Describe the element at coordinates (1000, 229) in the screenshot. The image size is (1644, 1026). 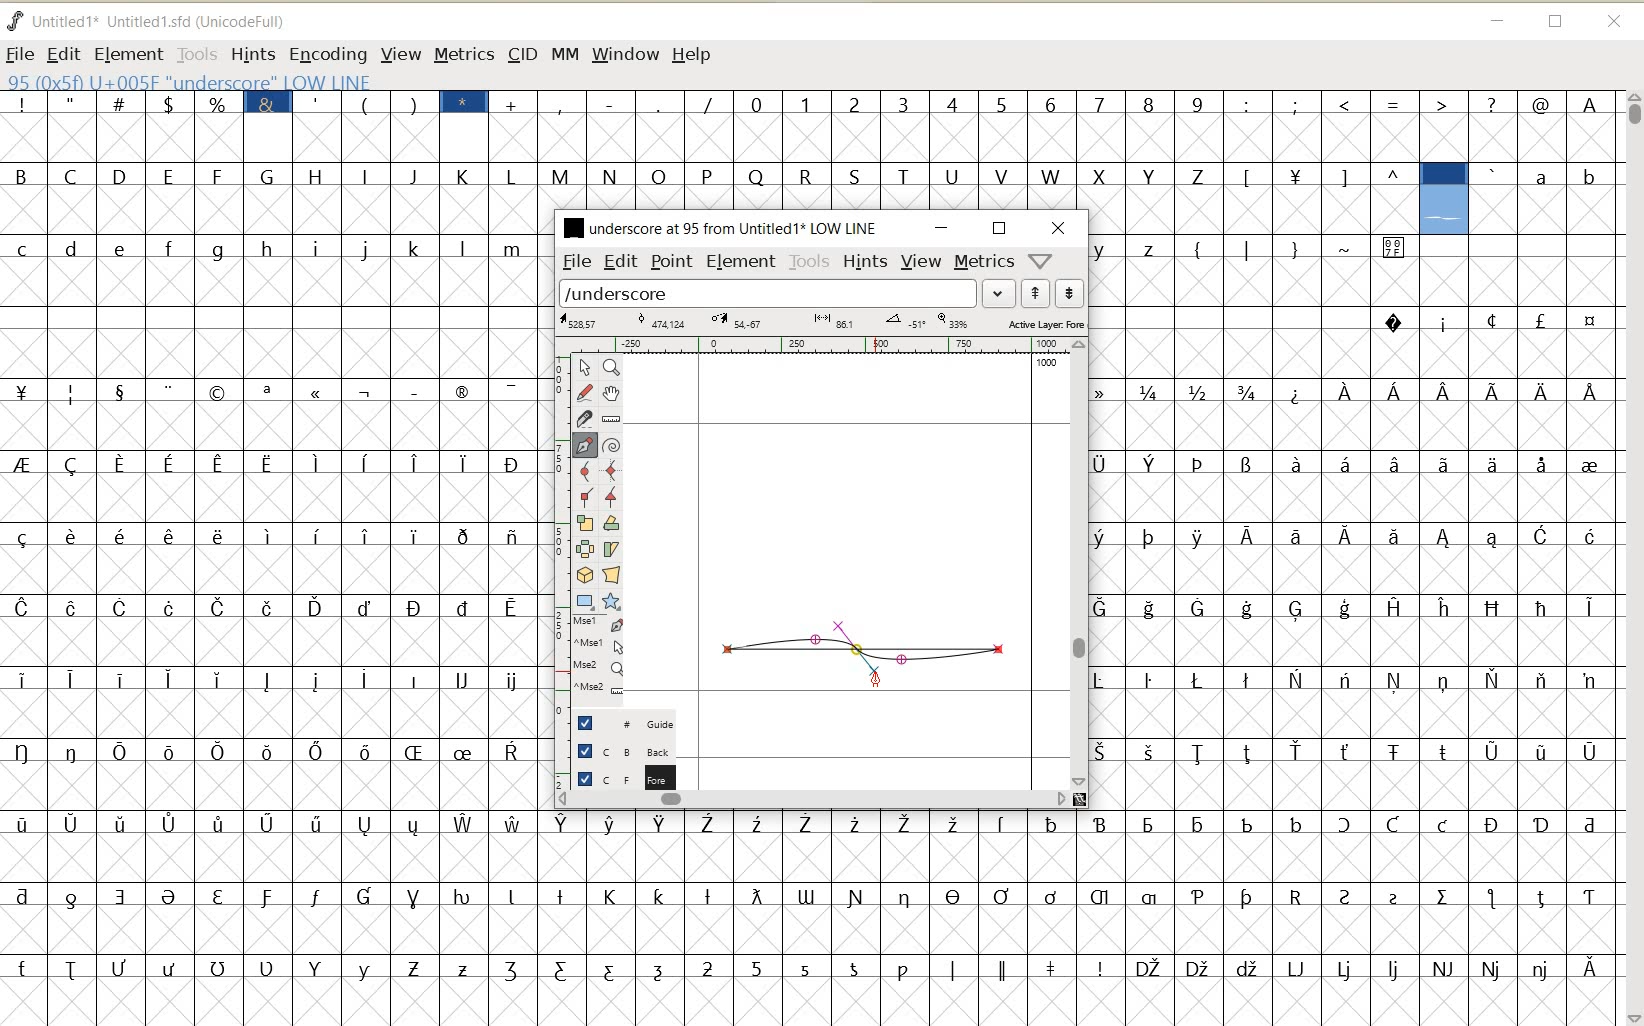
I see `RESTORE` at that location.